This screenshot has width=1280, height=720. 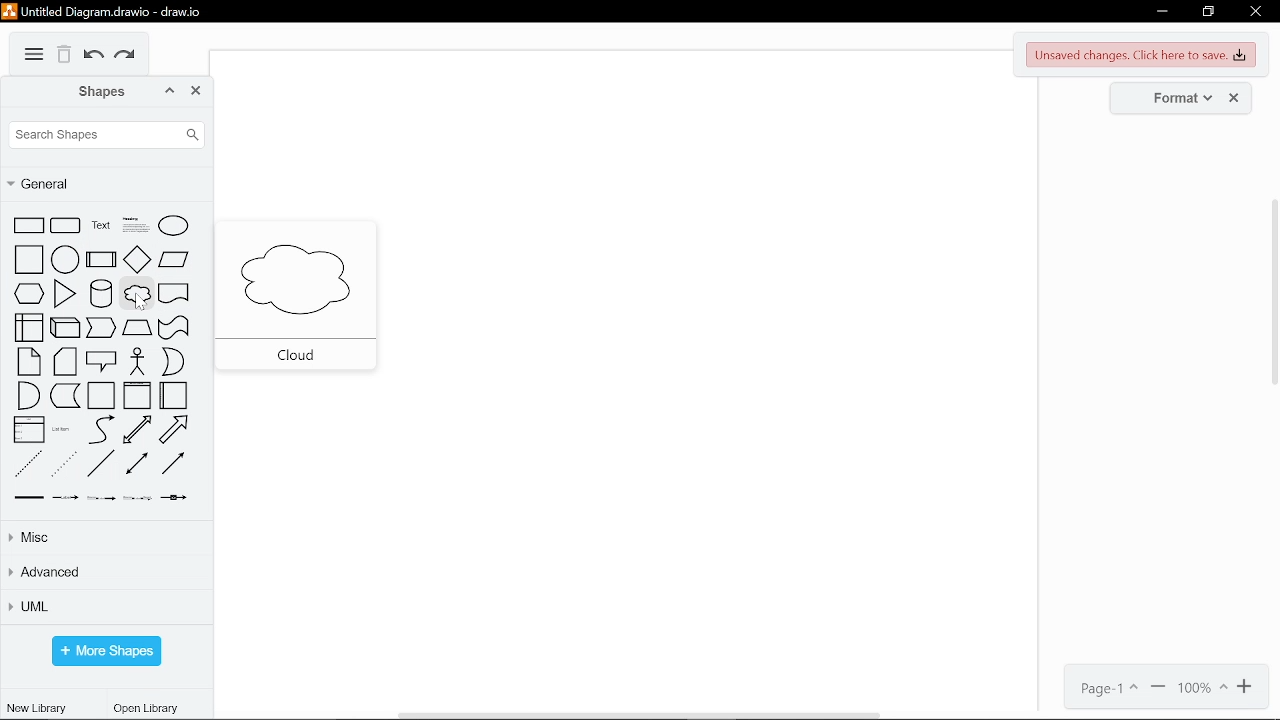 I want to click on arrow, so click(x=174, y=430).